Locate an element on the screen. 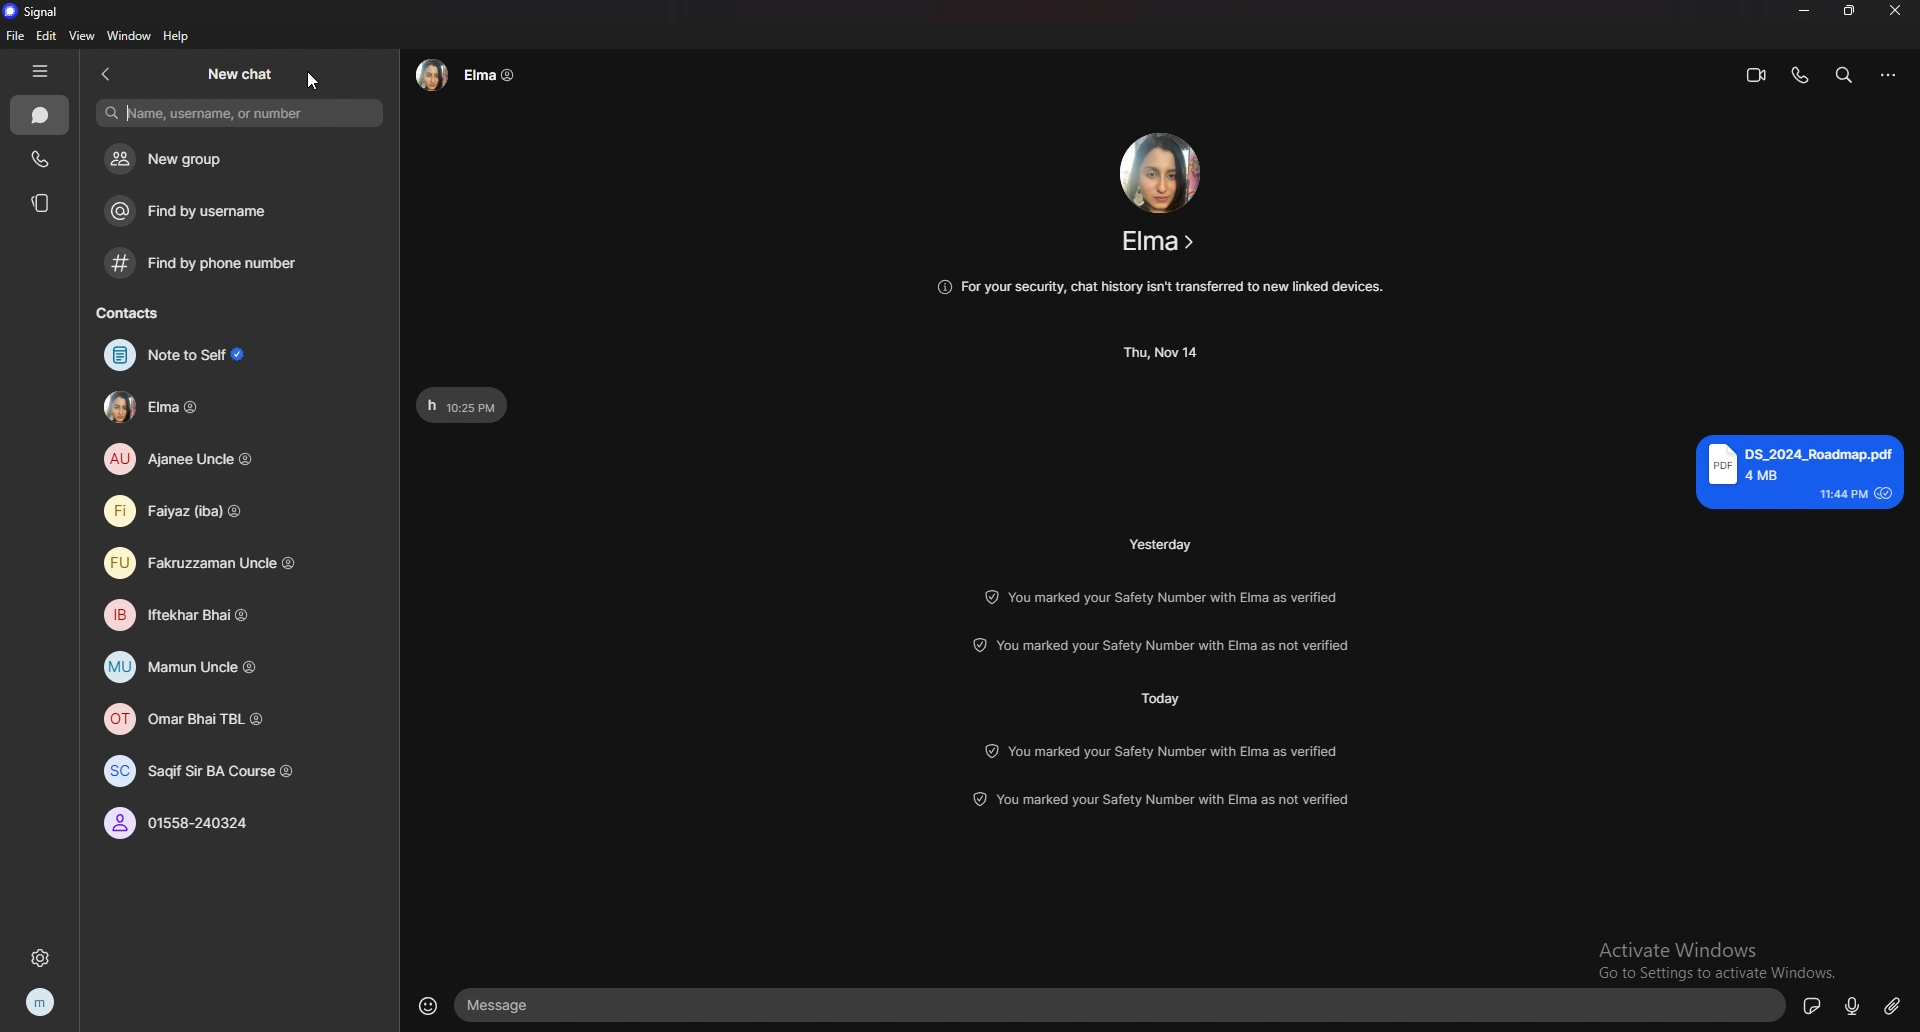  stories is located at coordinates (39, 202).